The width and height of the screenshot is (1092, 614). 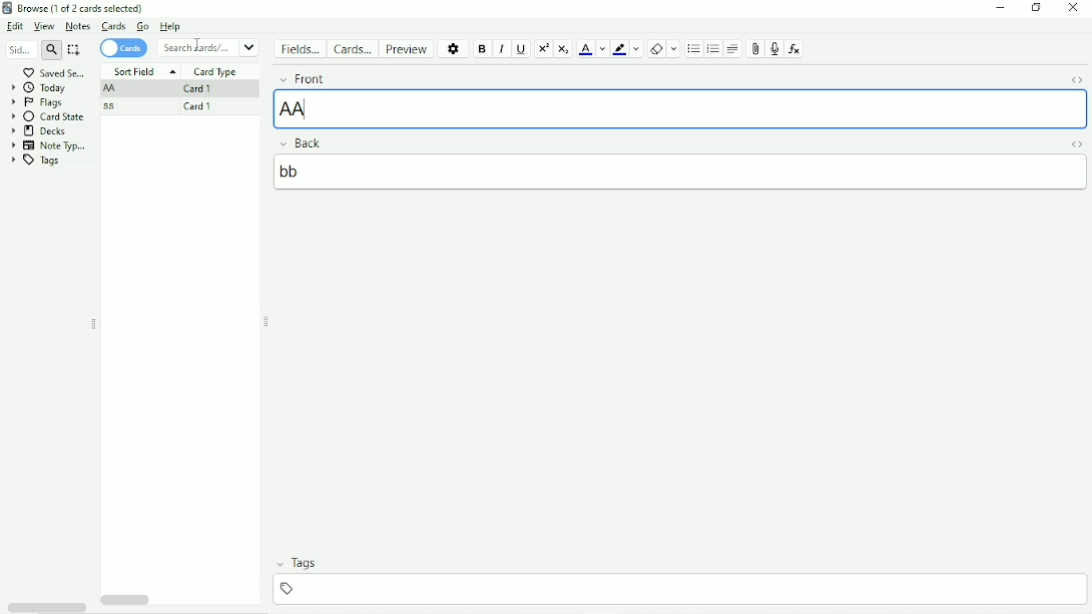 What do you see at coordinates (999, 8) in the screenshot?
I see `Minimize` at bounding box center [999, 8].